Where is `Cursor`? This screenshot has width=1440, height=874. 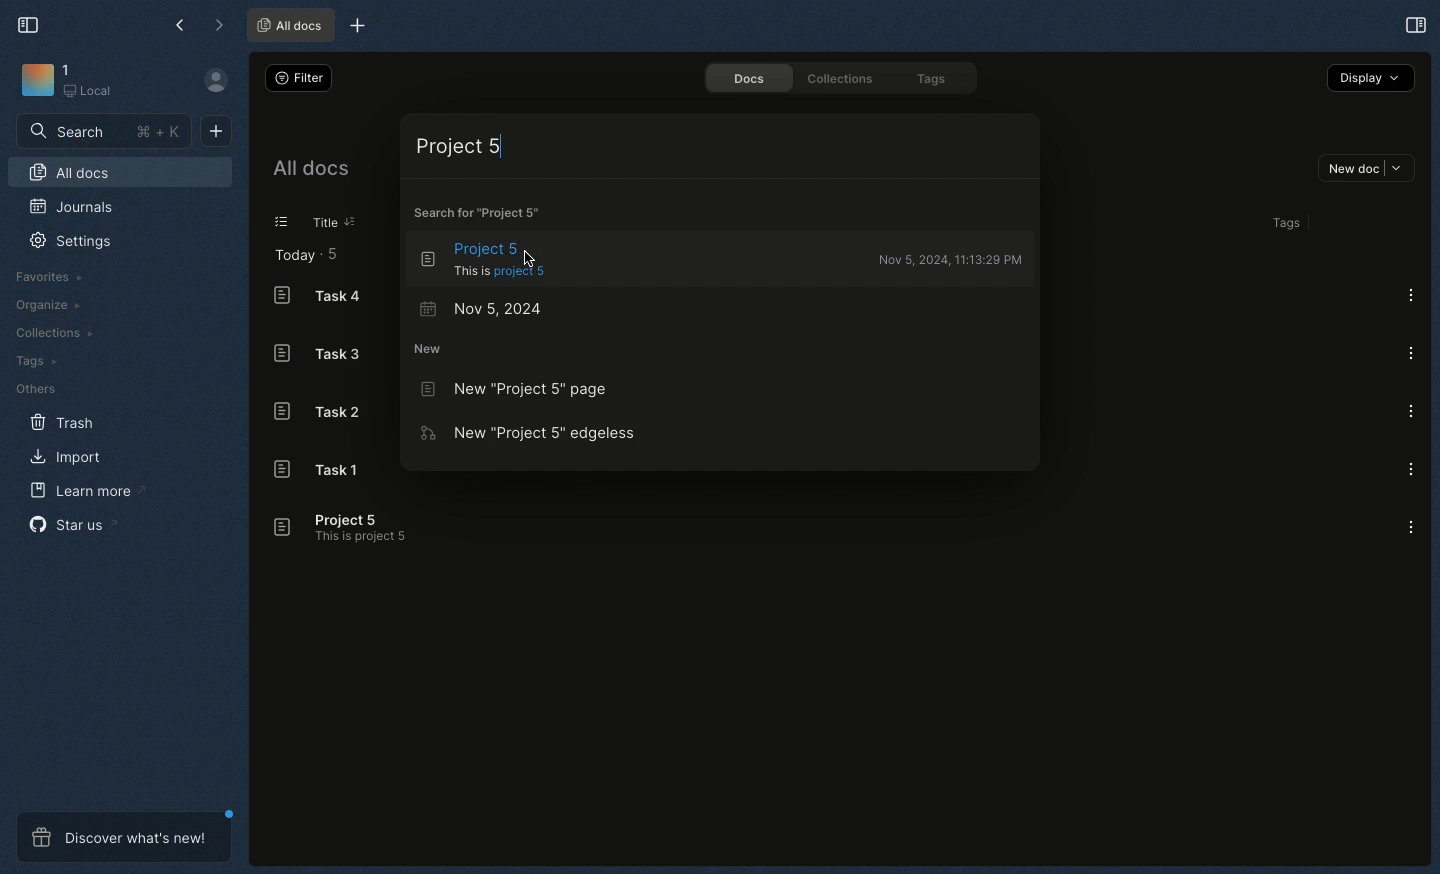 Cursor is located at coordinates (530, 260).